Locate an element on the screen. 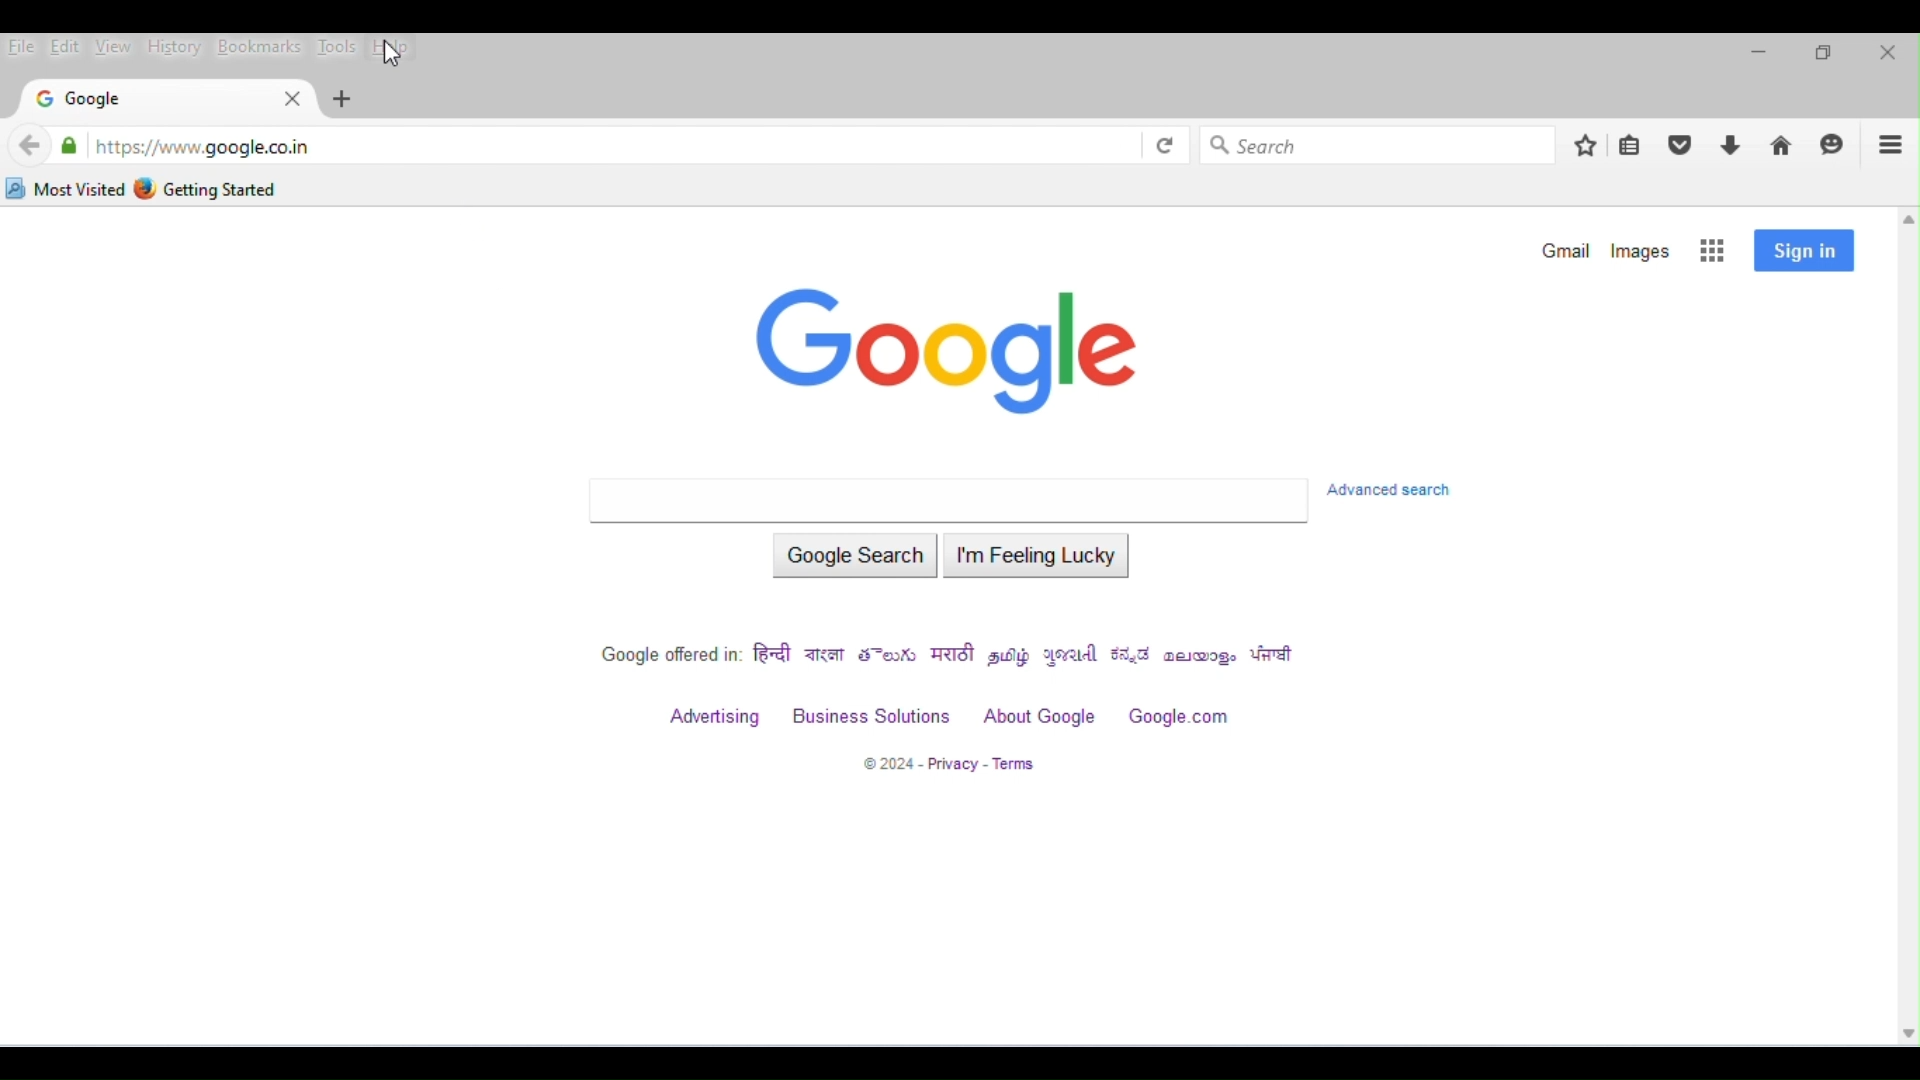 This screenshot has width=1920, height=1080. about google is located at coordinates (1041, 717).